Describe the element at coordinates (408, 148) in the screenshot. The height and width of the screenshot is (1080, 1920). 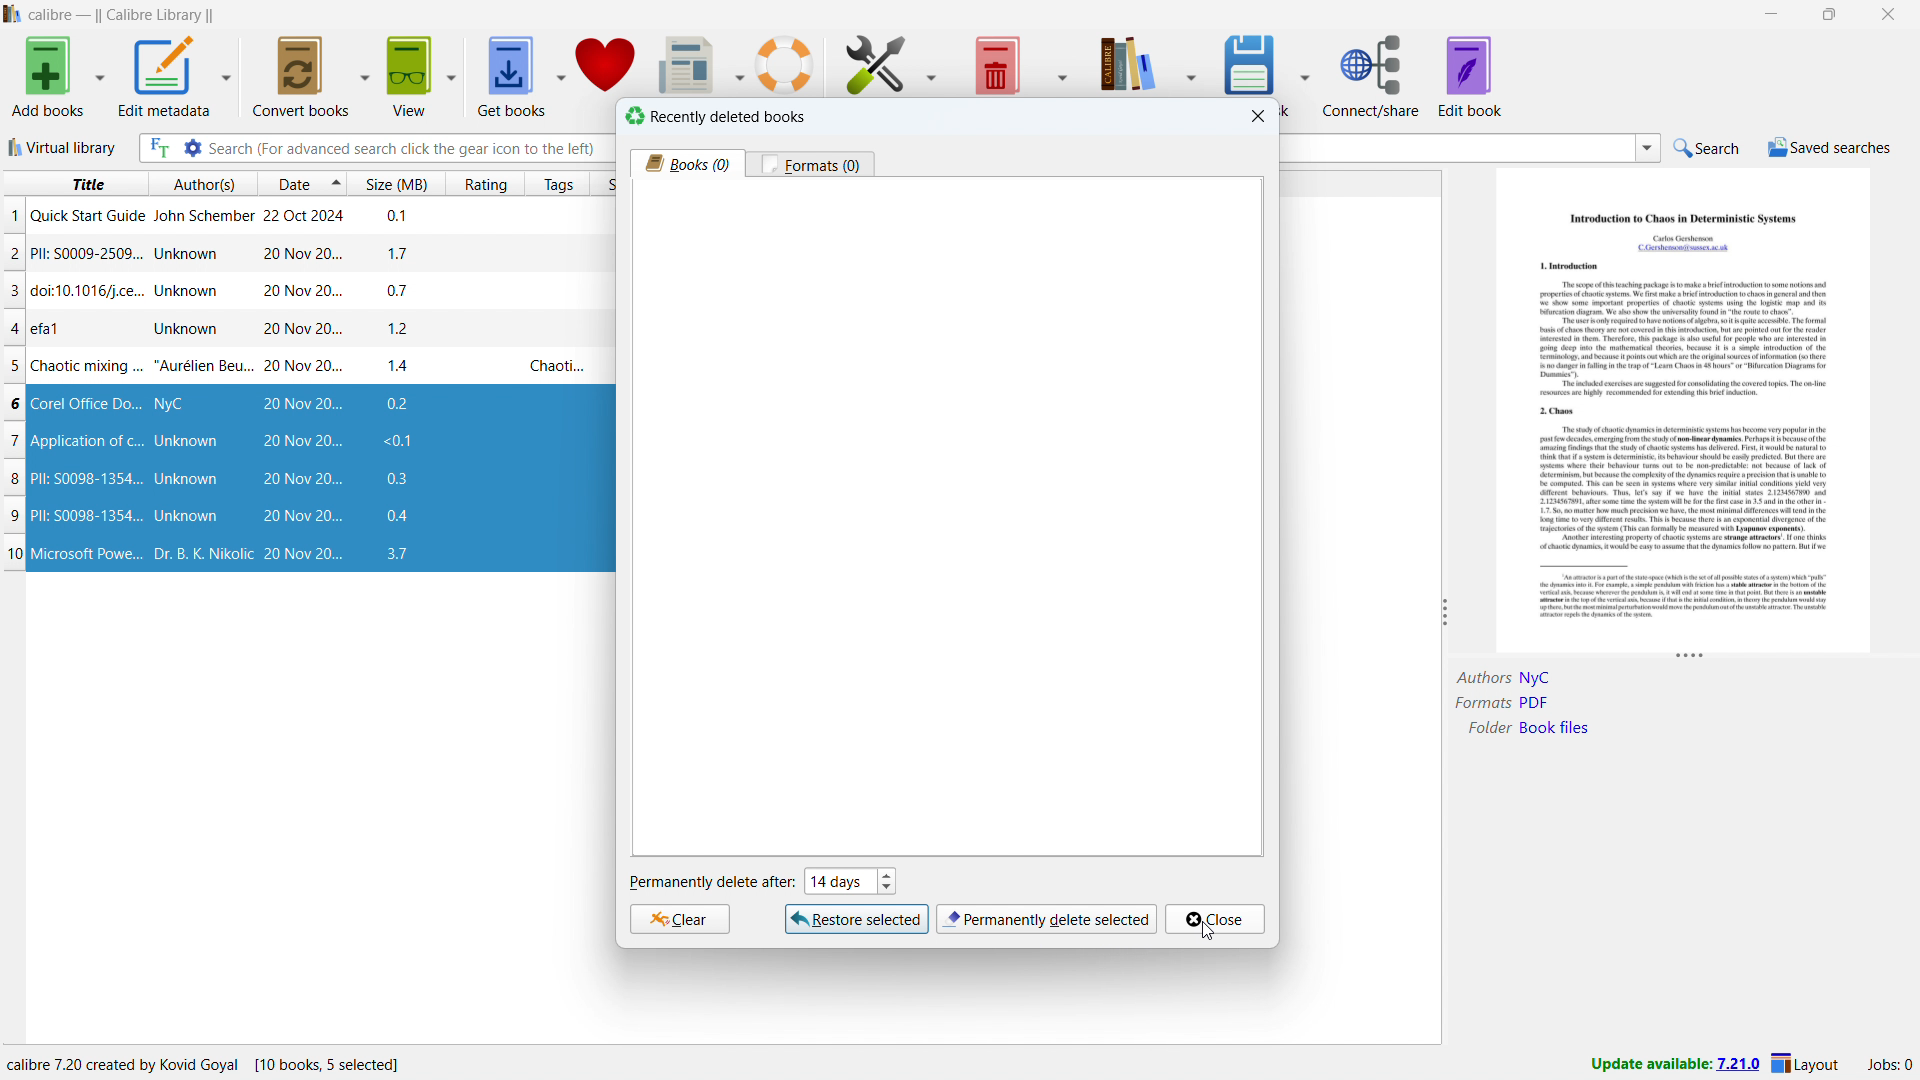
I see `enter search string` at that location.